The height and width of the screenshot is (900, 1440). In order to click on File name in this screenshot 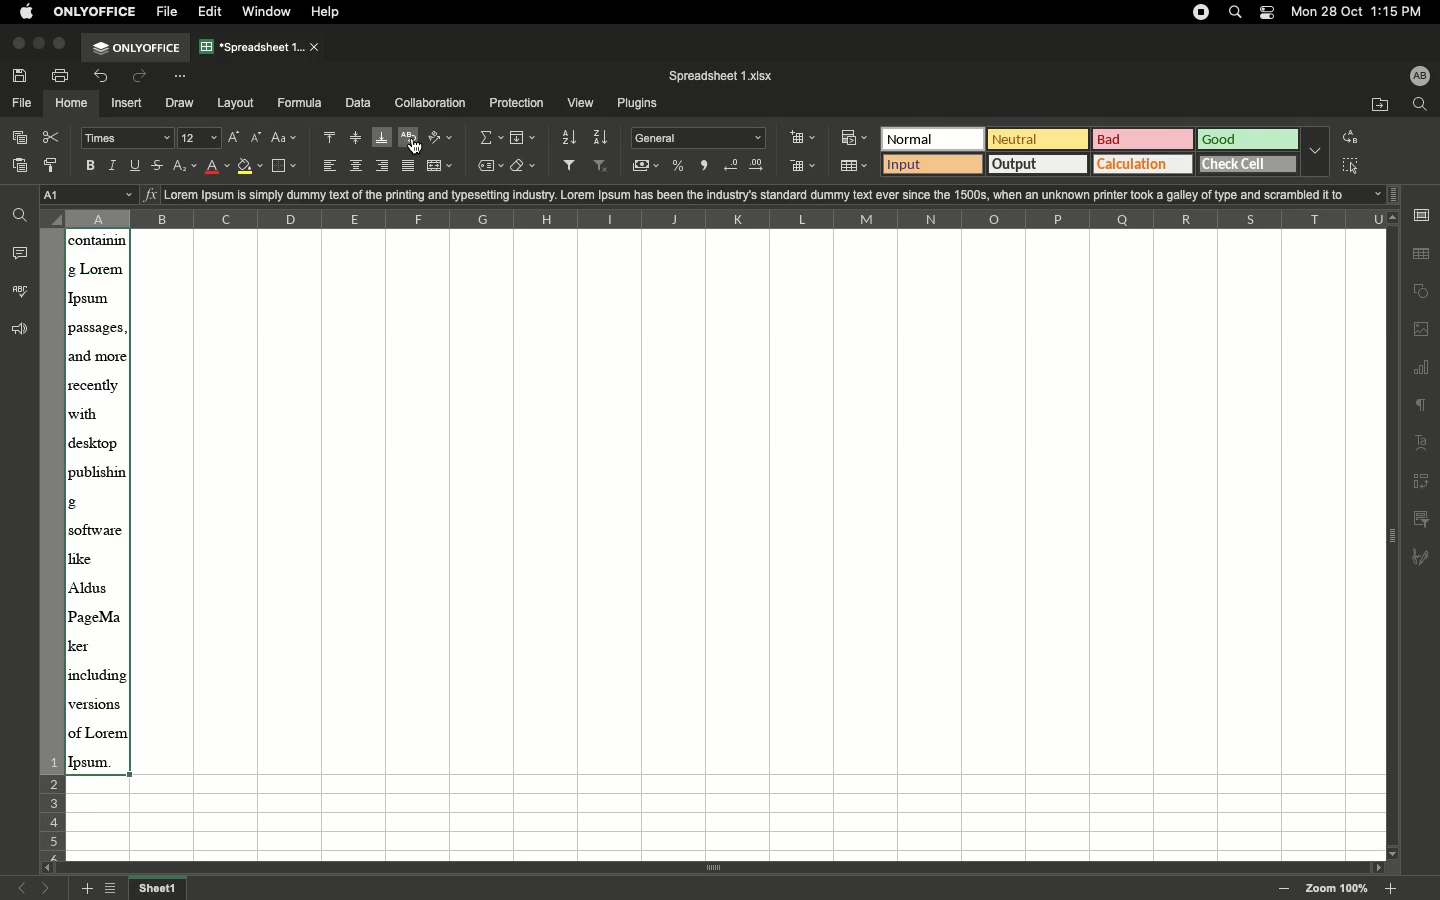, I will do `click(724, 76)`.